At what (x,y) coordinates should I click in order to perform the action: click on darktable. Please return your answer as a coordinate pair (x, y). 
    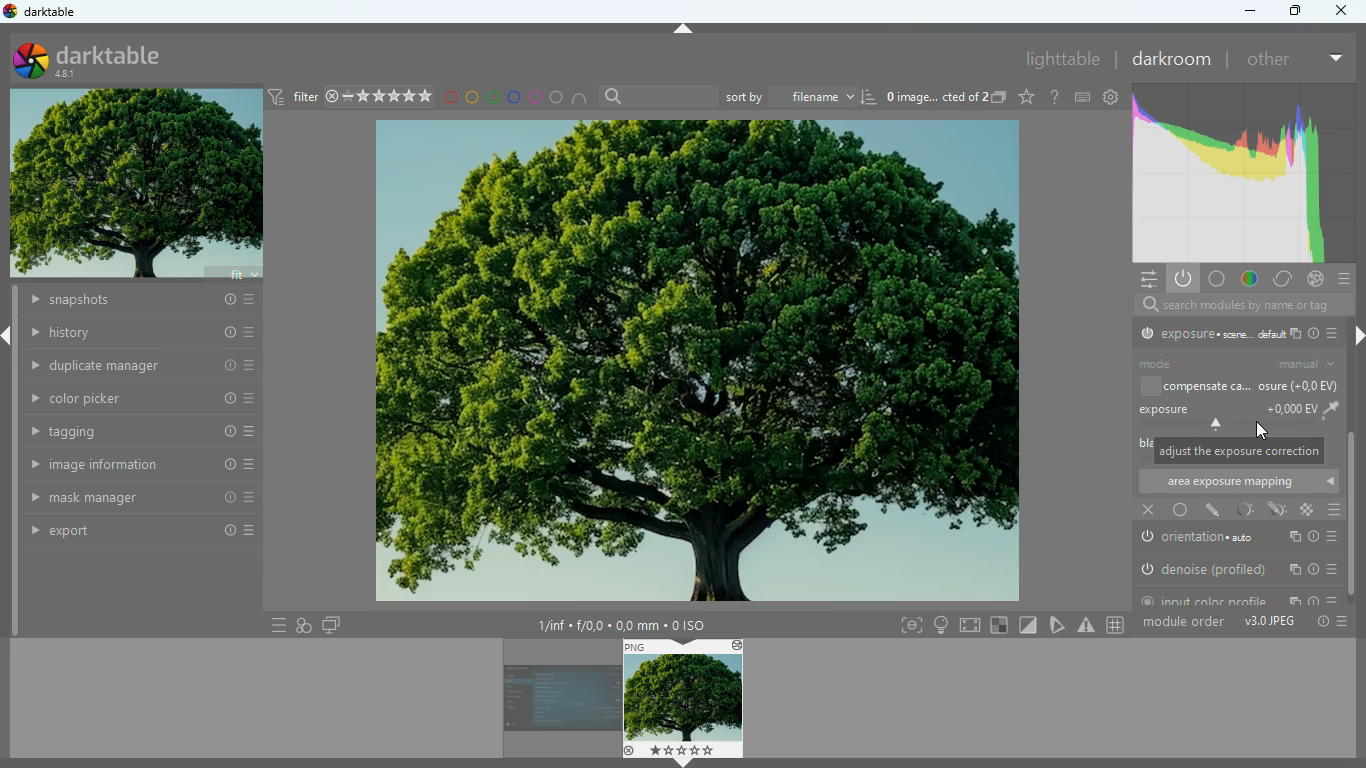
    Looking at the image, I should click on (99, 60).